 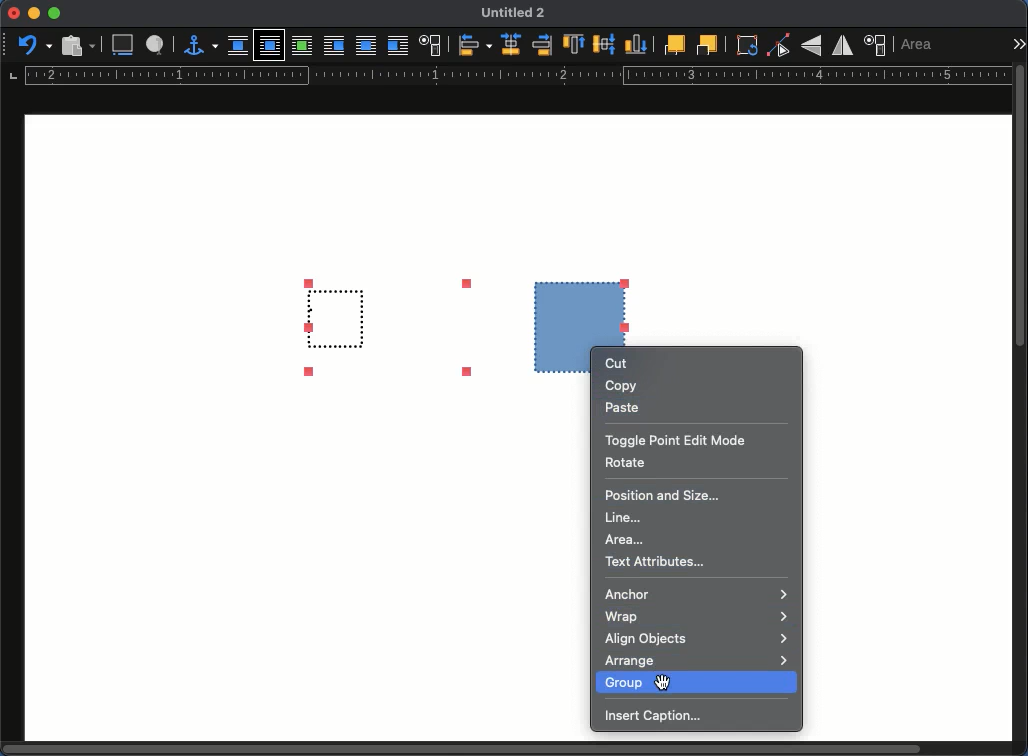 I want to click on optimal, so click(x=302, y=47).